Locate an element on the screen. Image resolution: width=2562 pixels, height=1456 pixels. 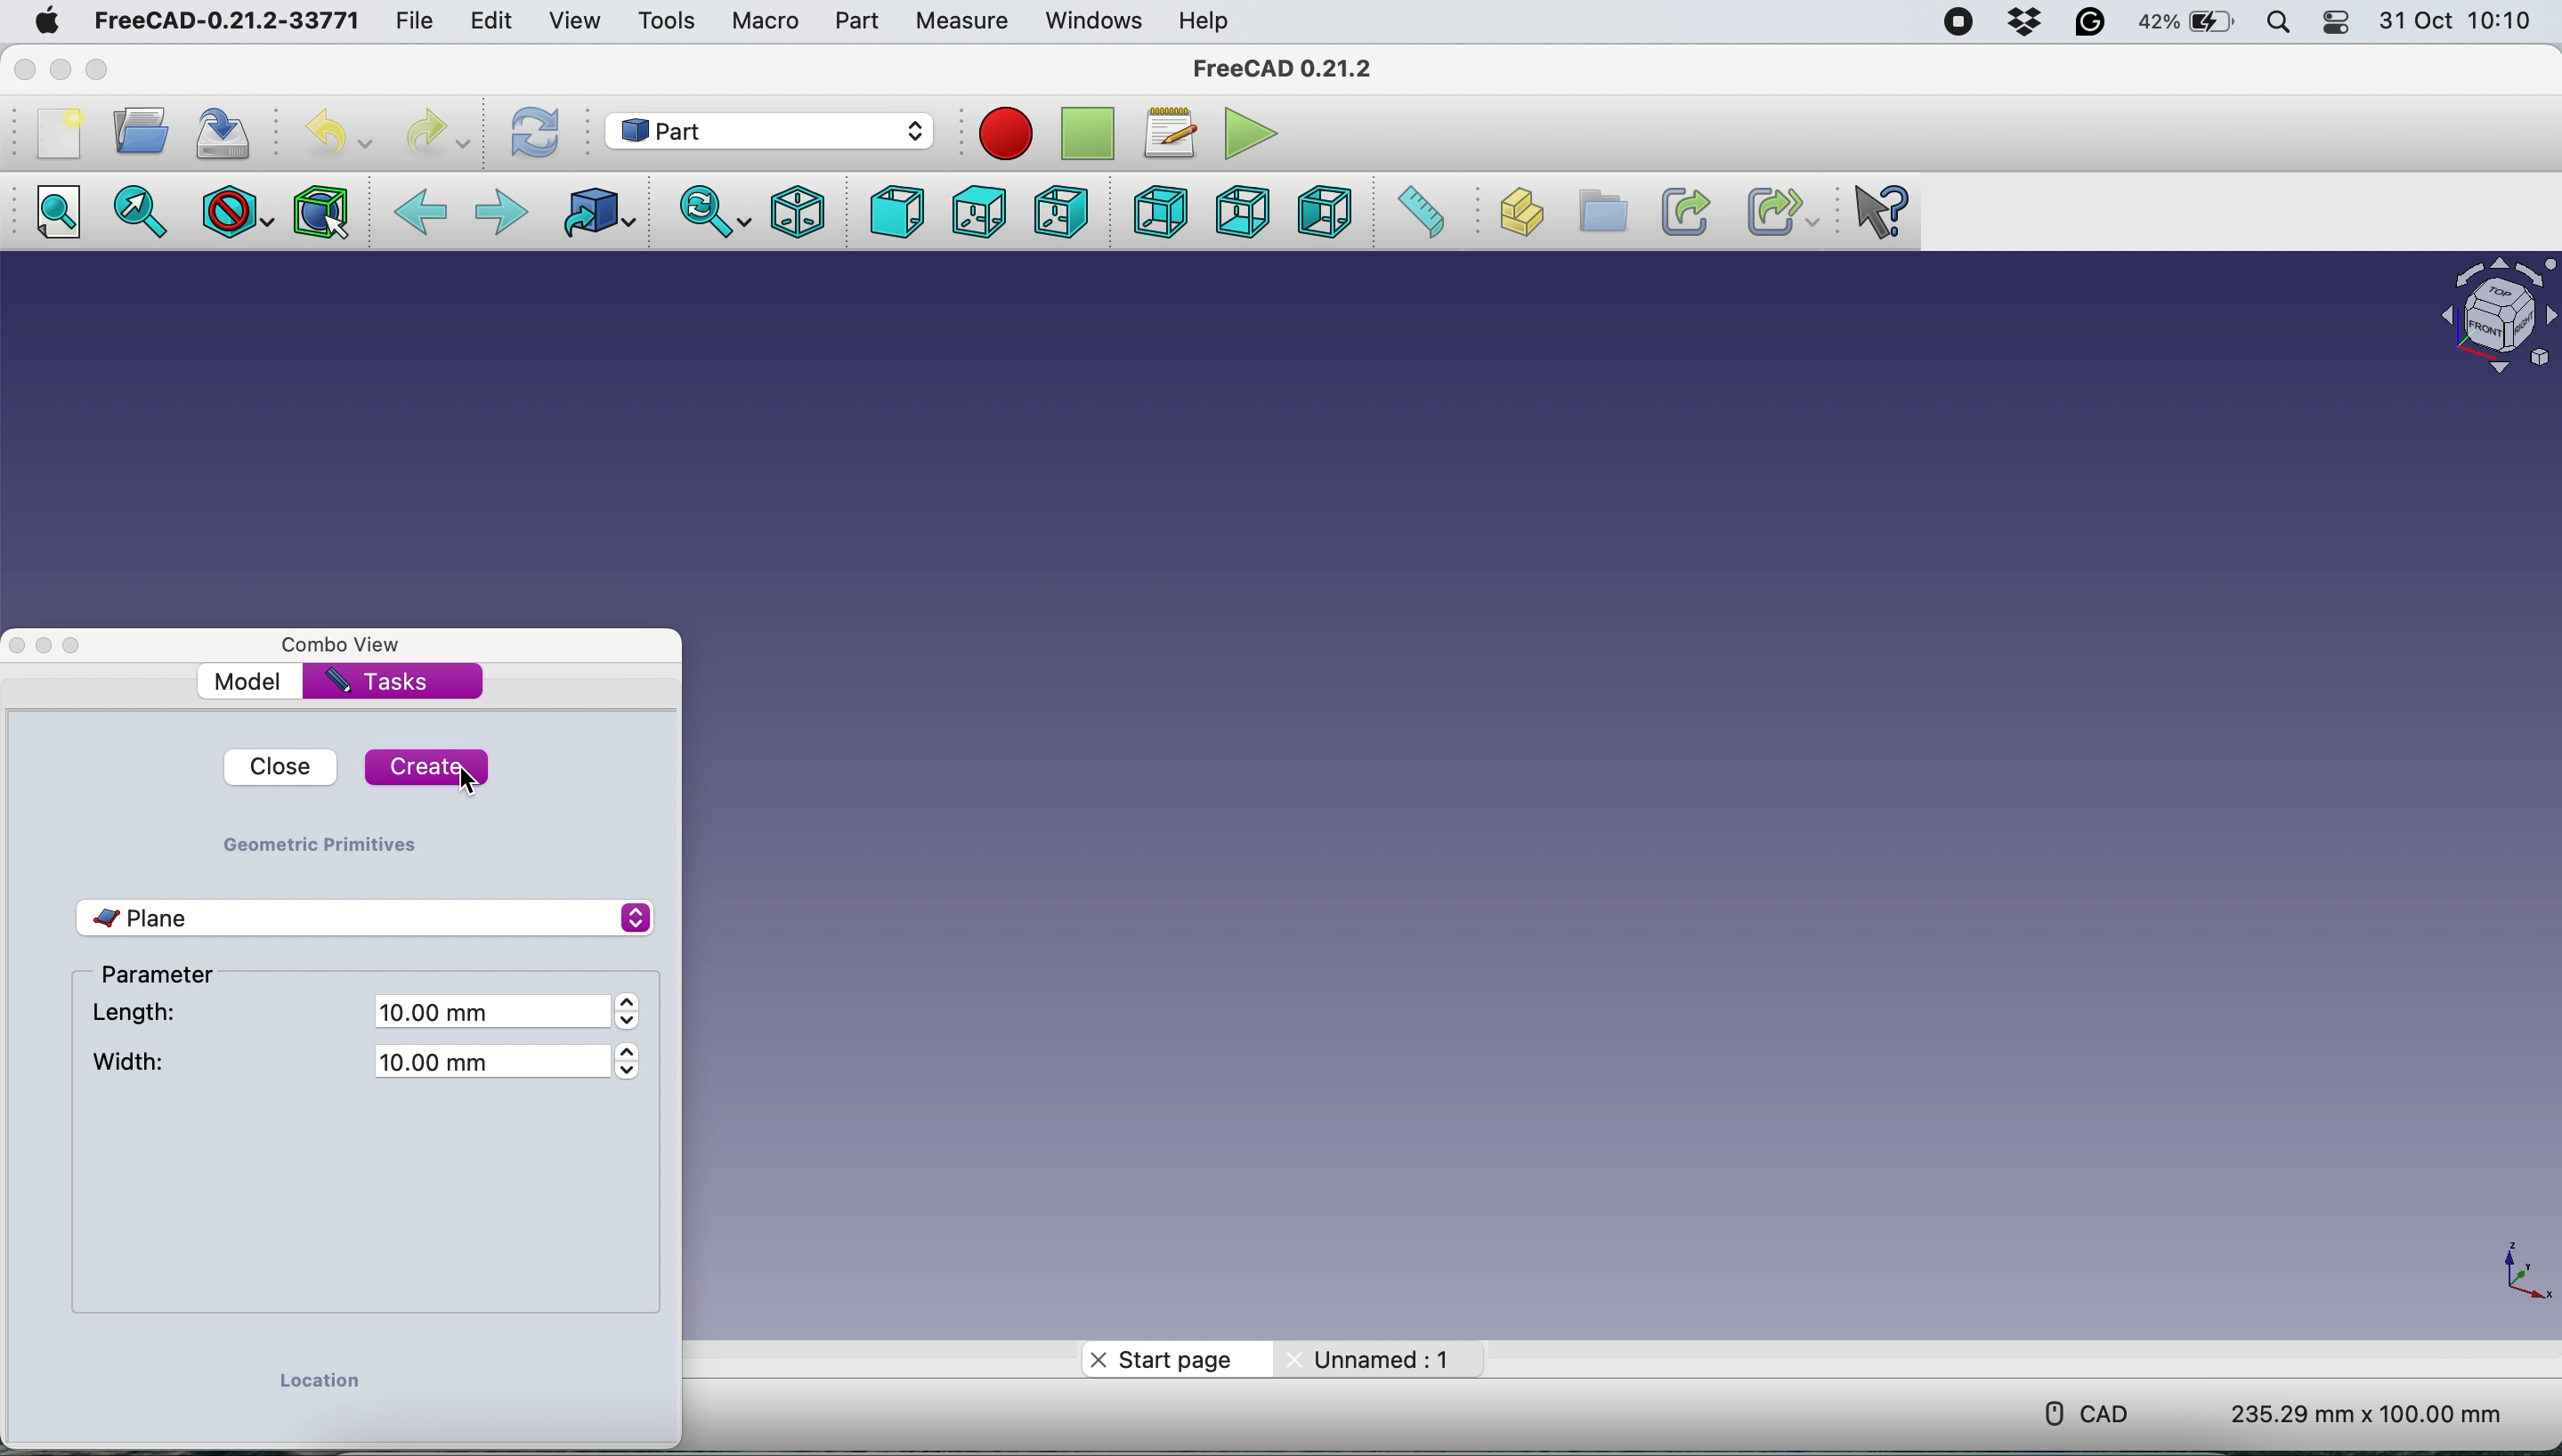
Measure distance is located at coordinates (1418, 214).